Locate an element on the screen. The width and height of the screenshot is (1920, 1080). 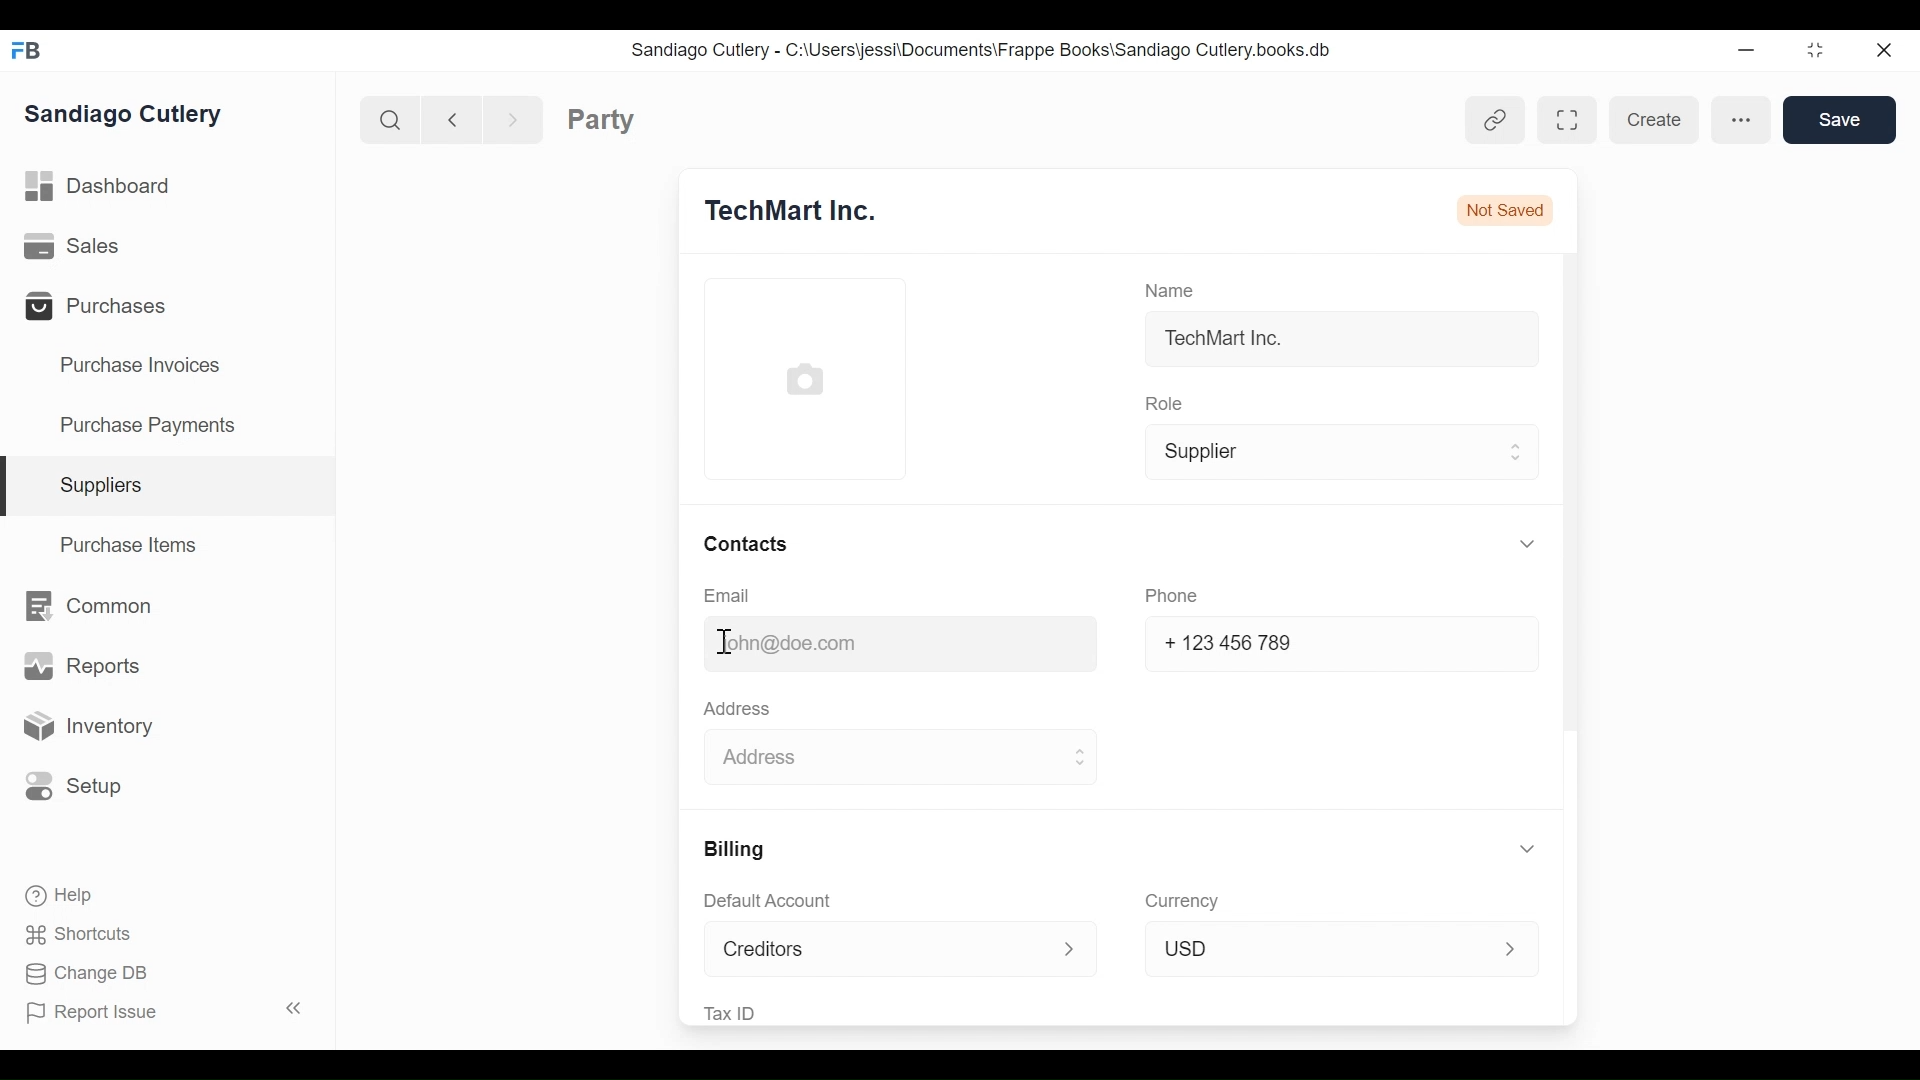
more is located at coordinates (1742, 120).